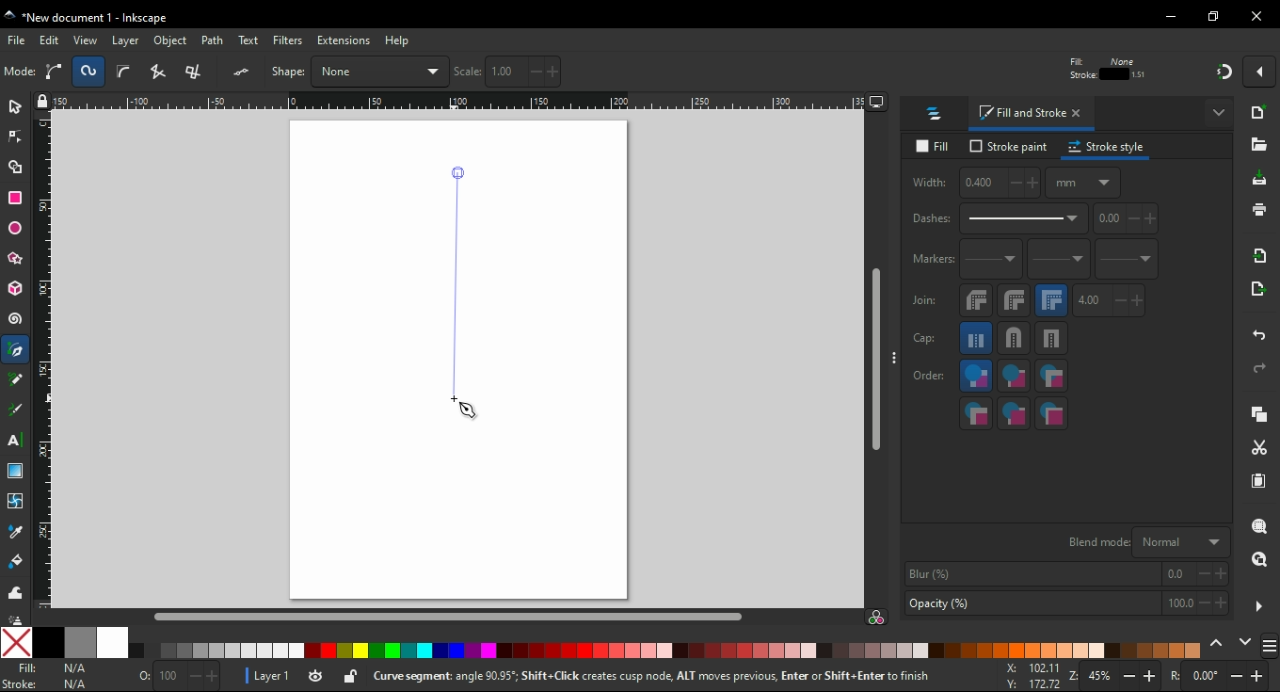  I want to click on markers,fill,stroke, so click(976, 413).